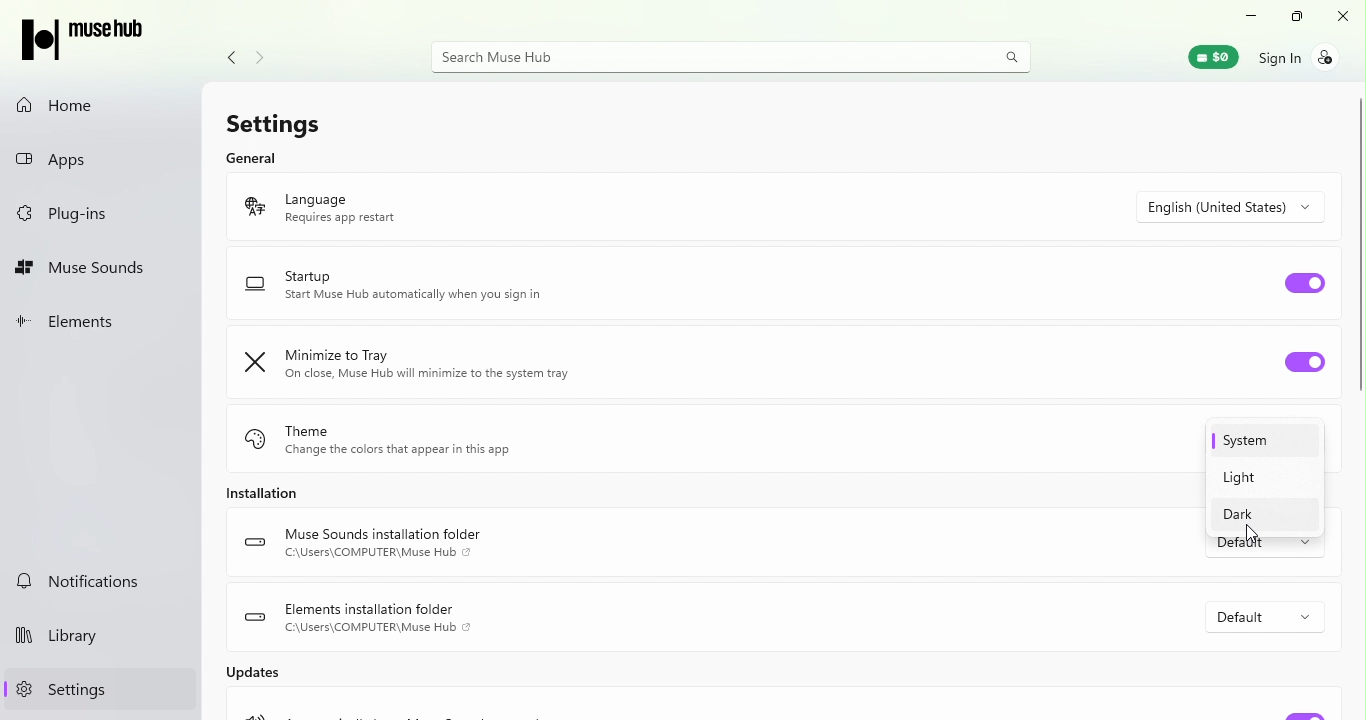  Describe the element at coordinates (1305, 283) in the screenshot. I see `Toggle startup` at that location.